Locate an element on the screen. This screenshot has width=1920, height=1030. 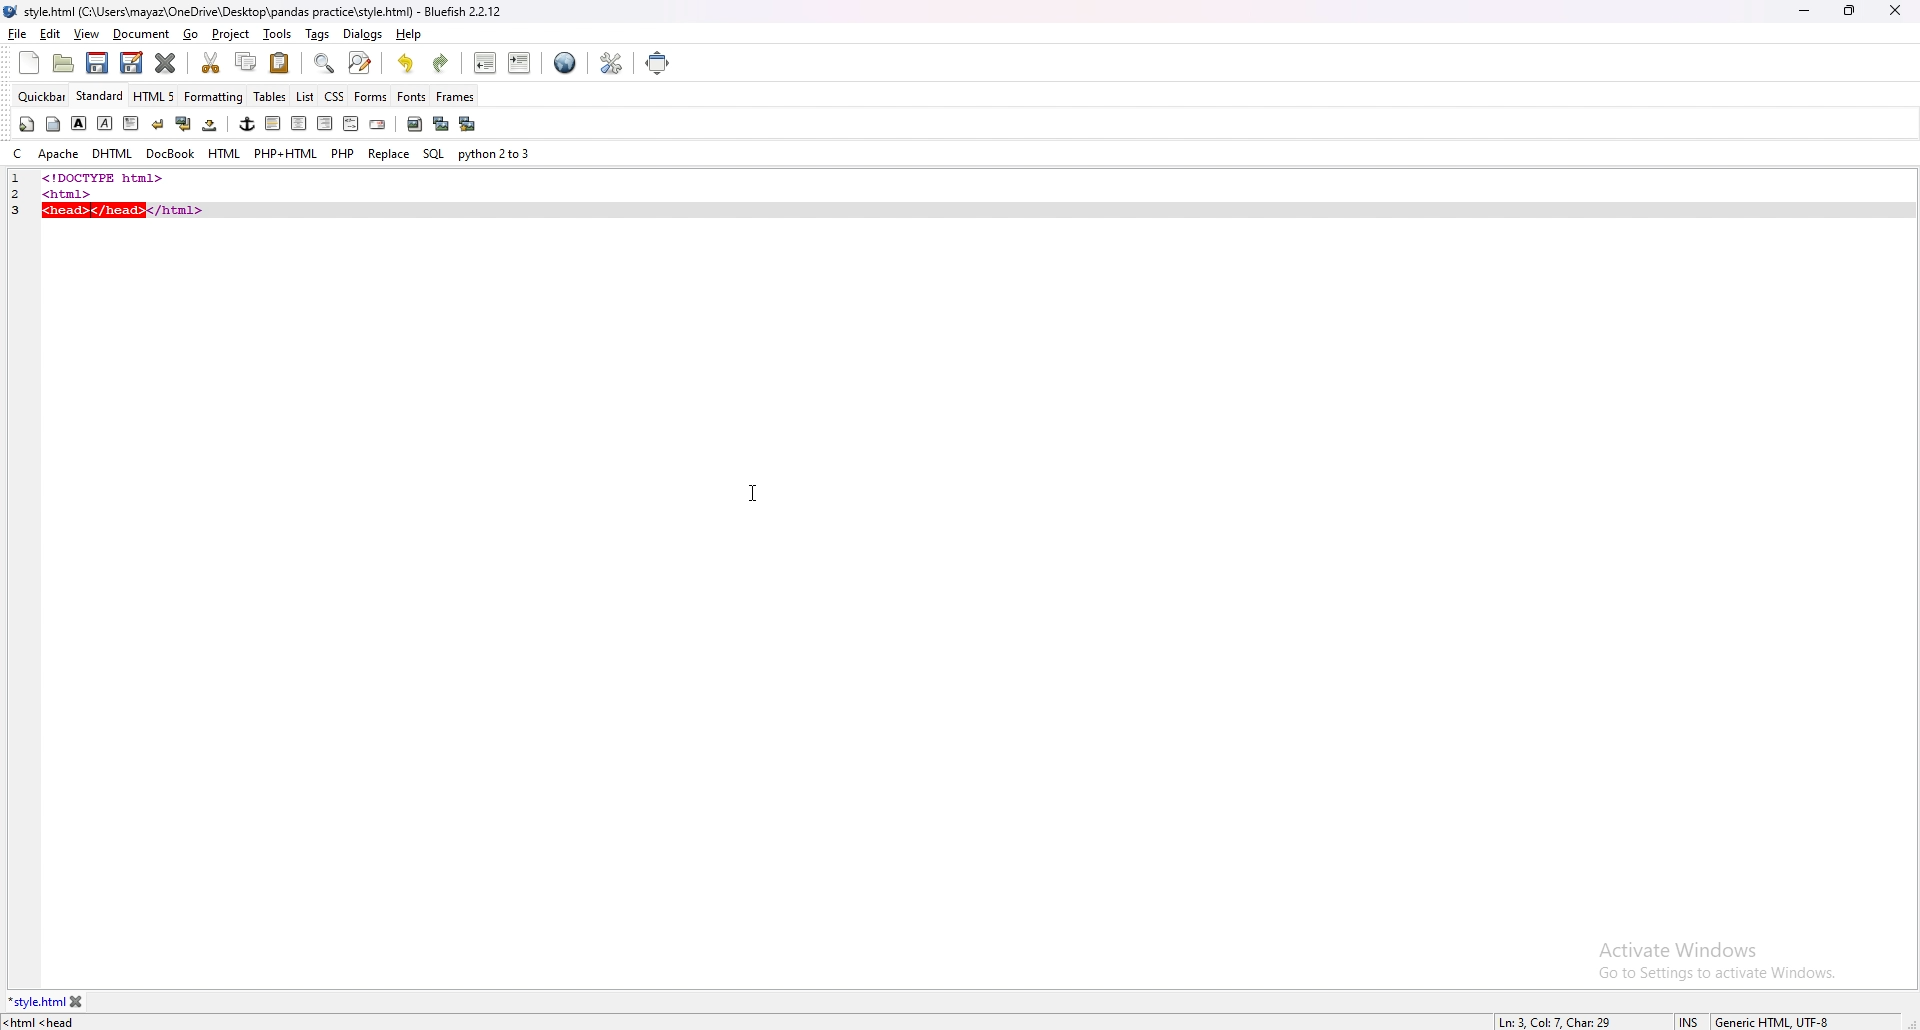
close tab is located at coordinates (77, 1002).